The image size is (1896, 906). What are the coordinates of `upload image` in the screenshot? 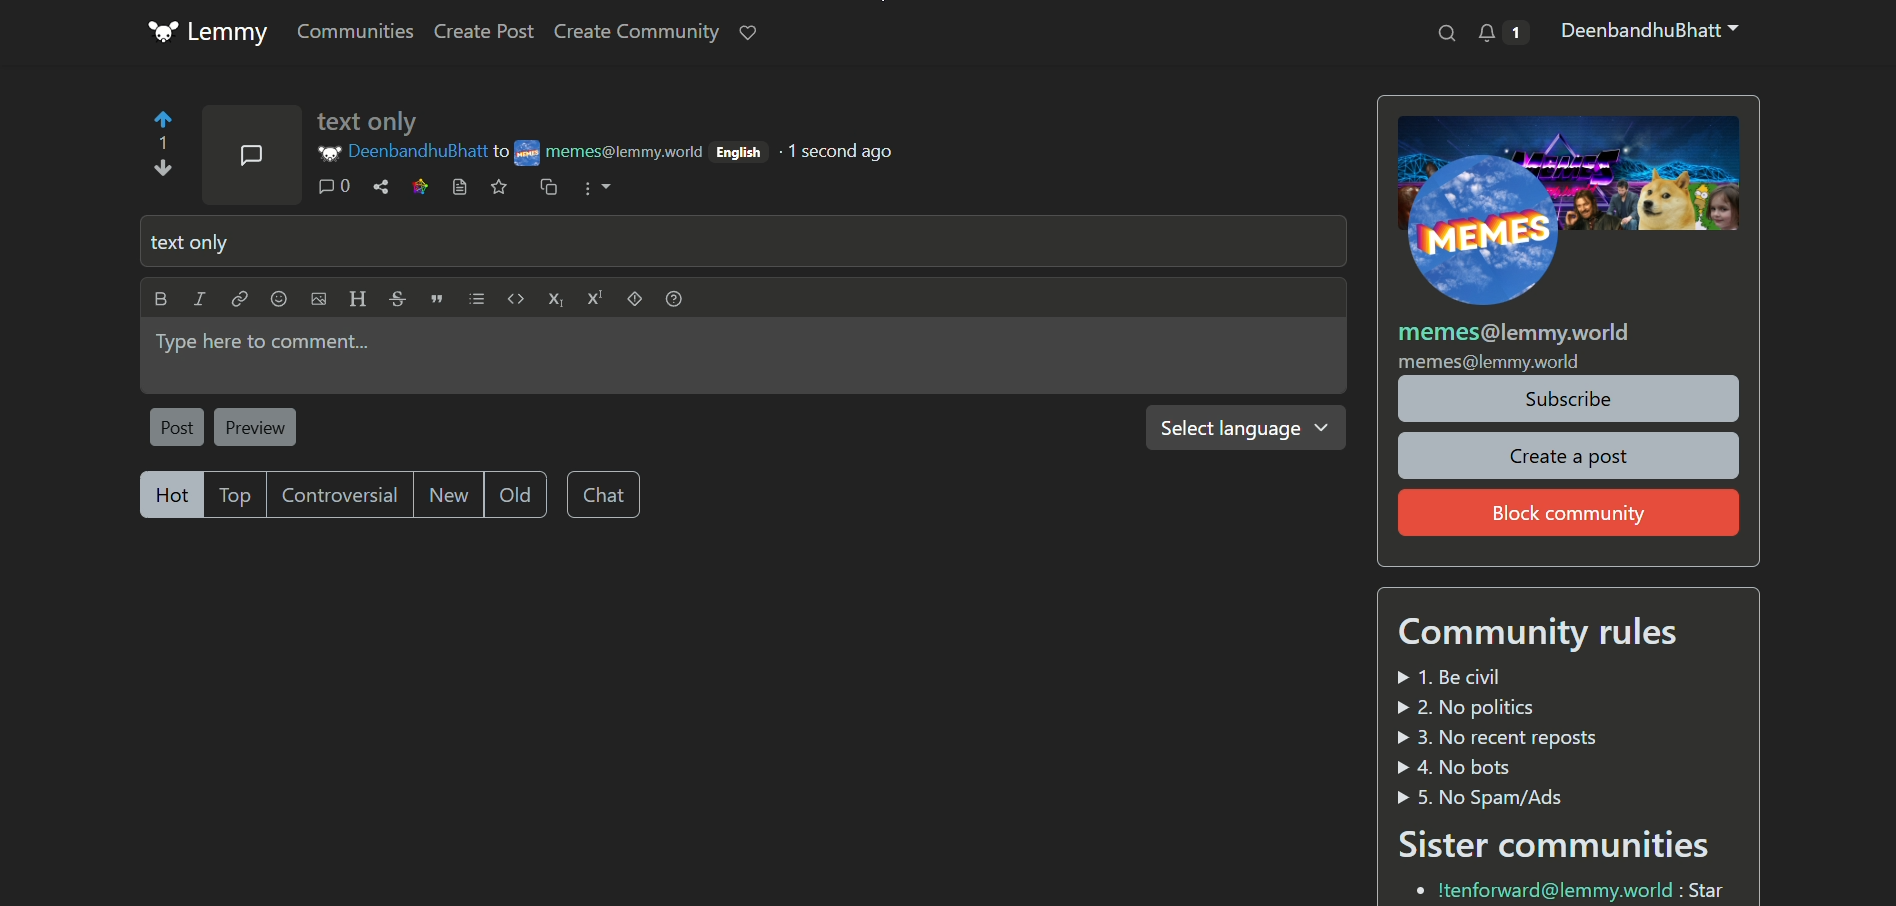 It's located at (318, 299).